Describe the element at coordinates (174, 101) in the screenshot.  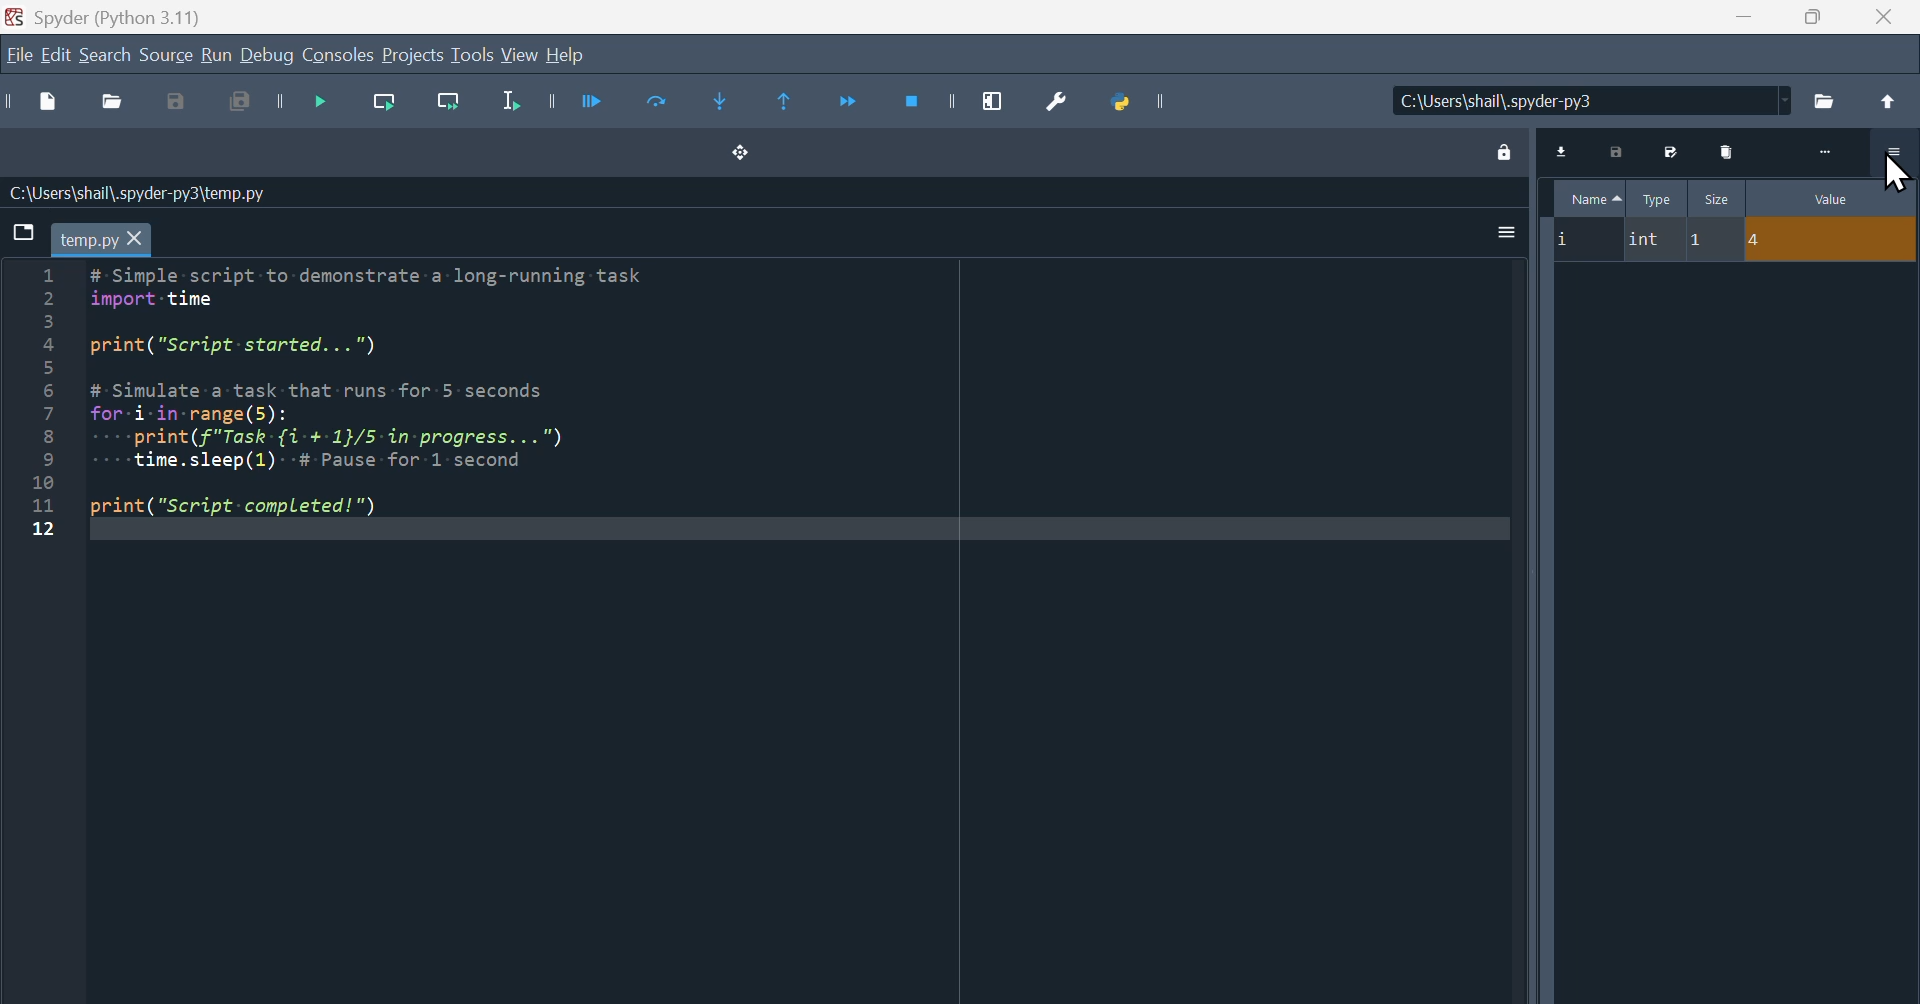
I see `Save as` at that location.